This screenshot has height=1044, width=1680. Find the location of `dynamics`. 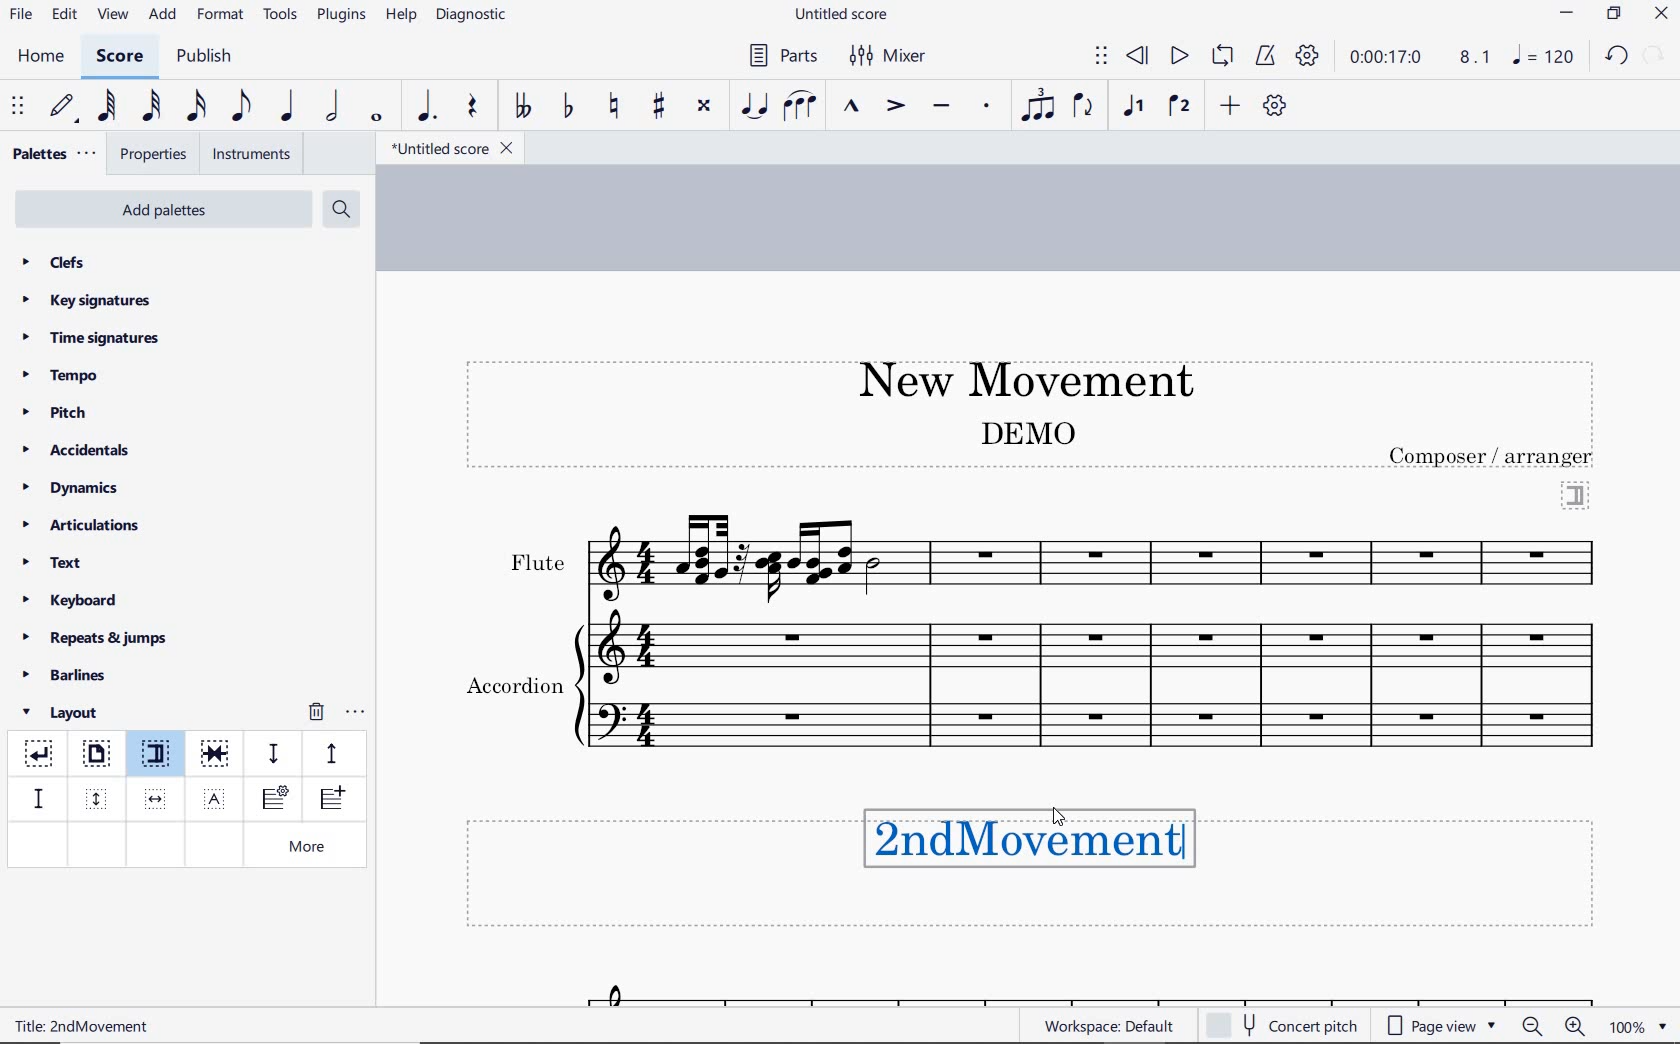

dynamics is located at coordinates (76, 488).